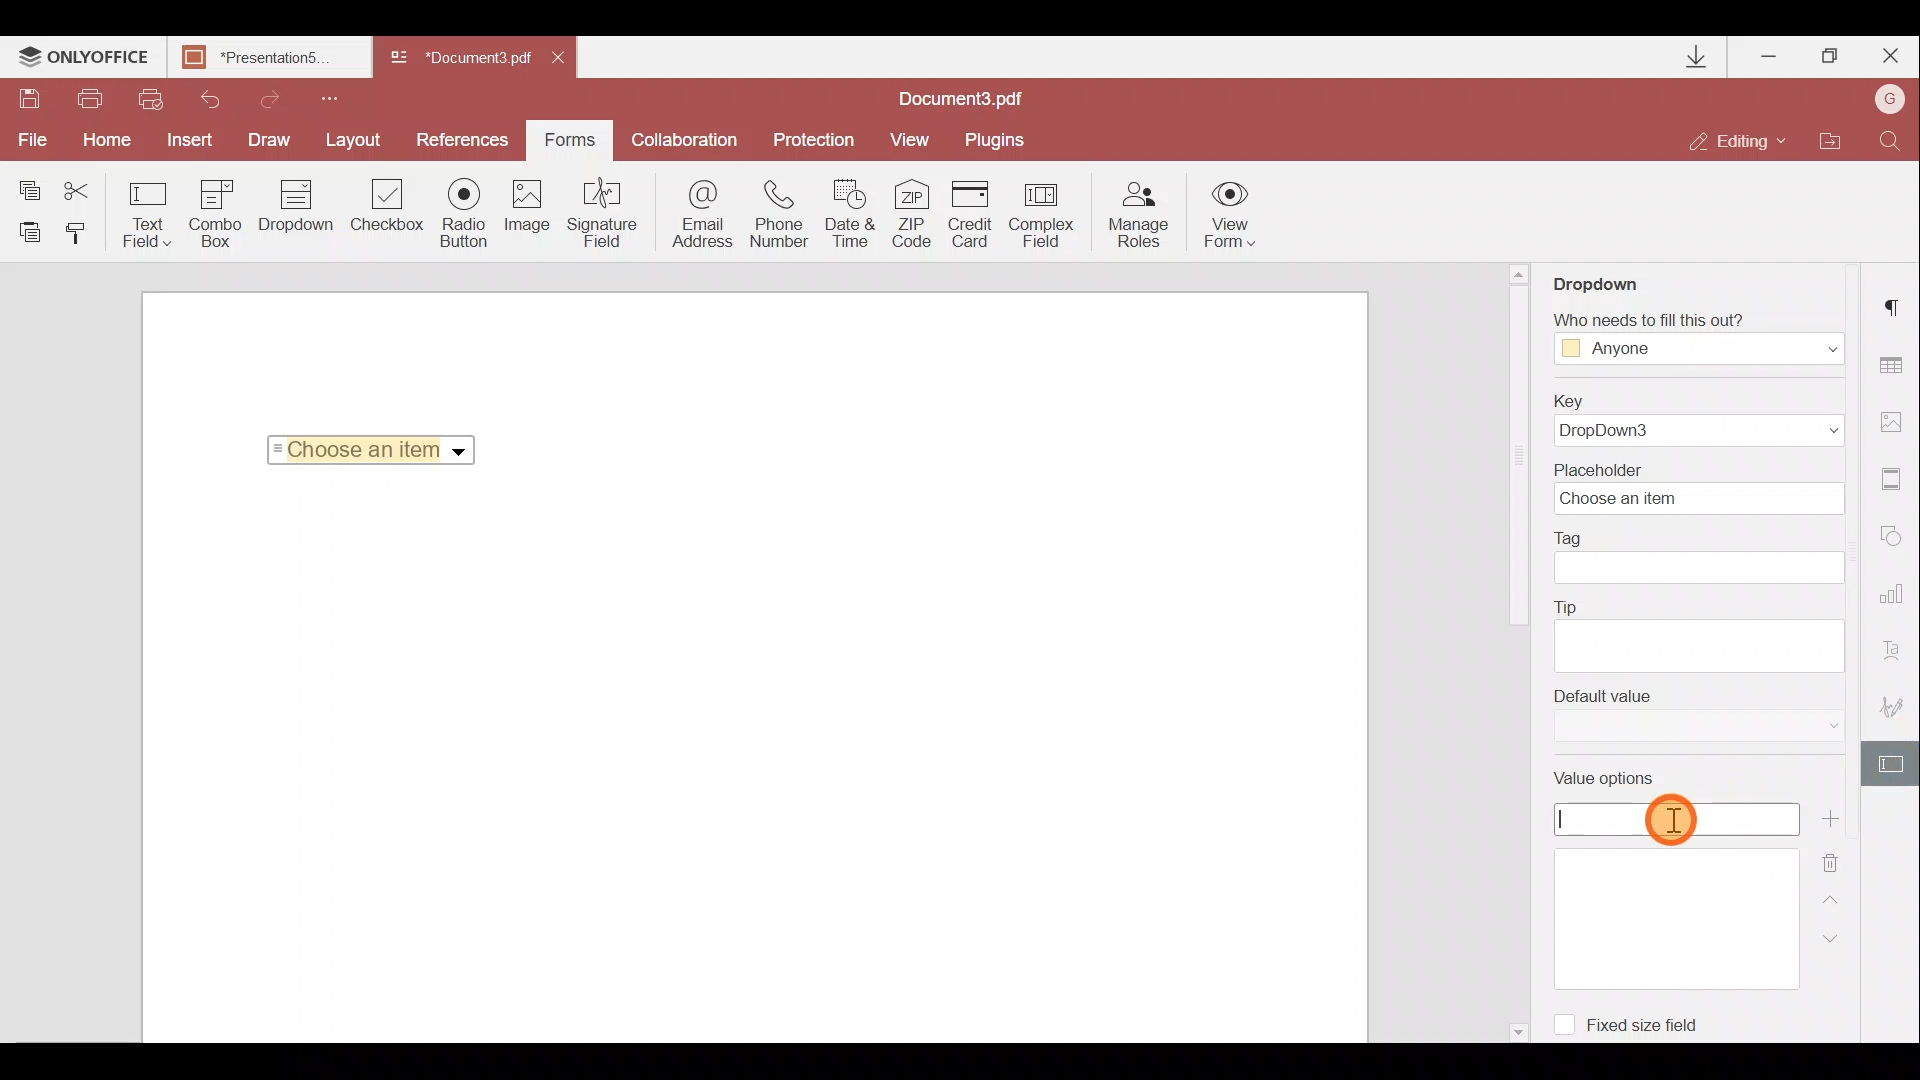 This screenshot has height=1080, width=1920. What do you see at coordinates (1694, 339) in the screenshot?
I see `Fill Access` at bounding box center [1694, 339].